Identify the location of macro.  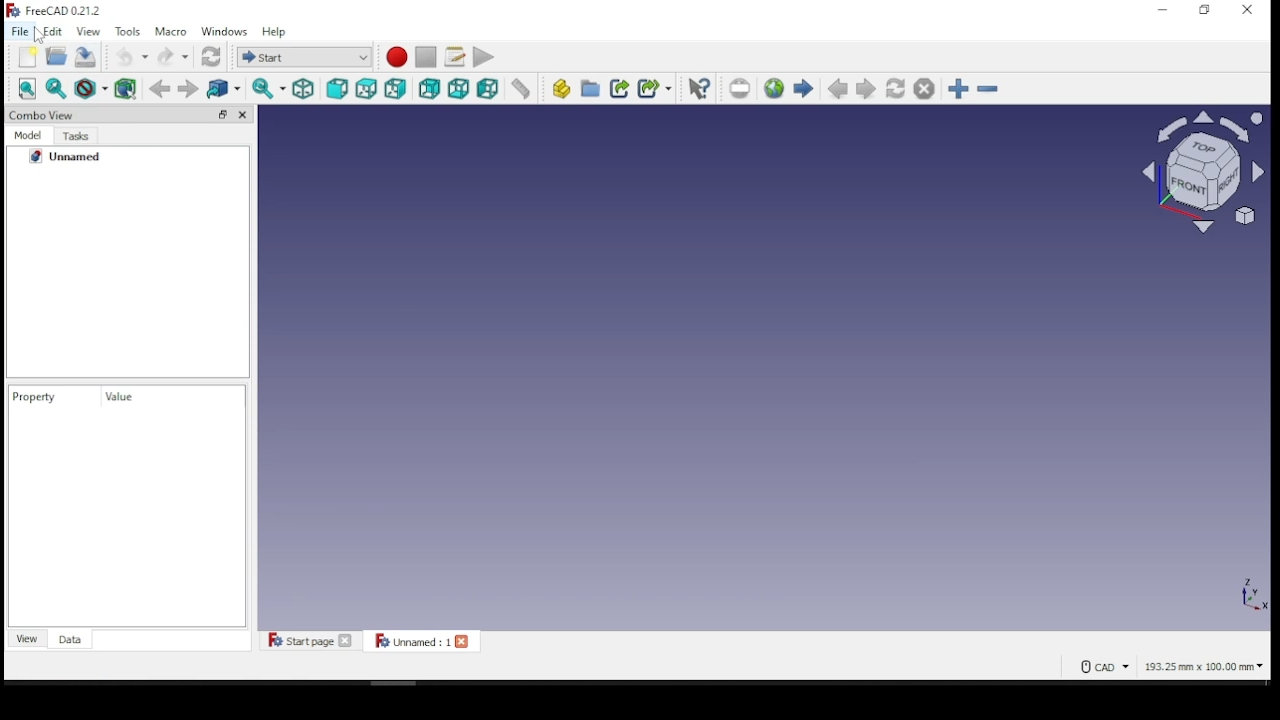
(171, 32).